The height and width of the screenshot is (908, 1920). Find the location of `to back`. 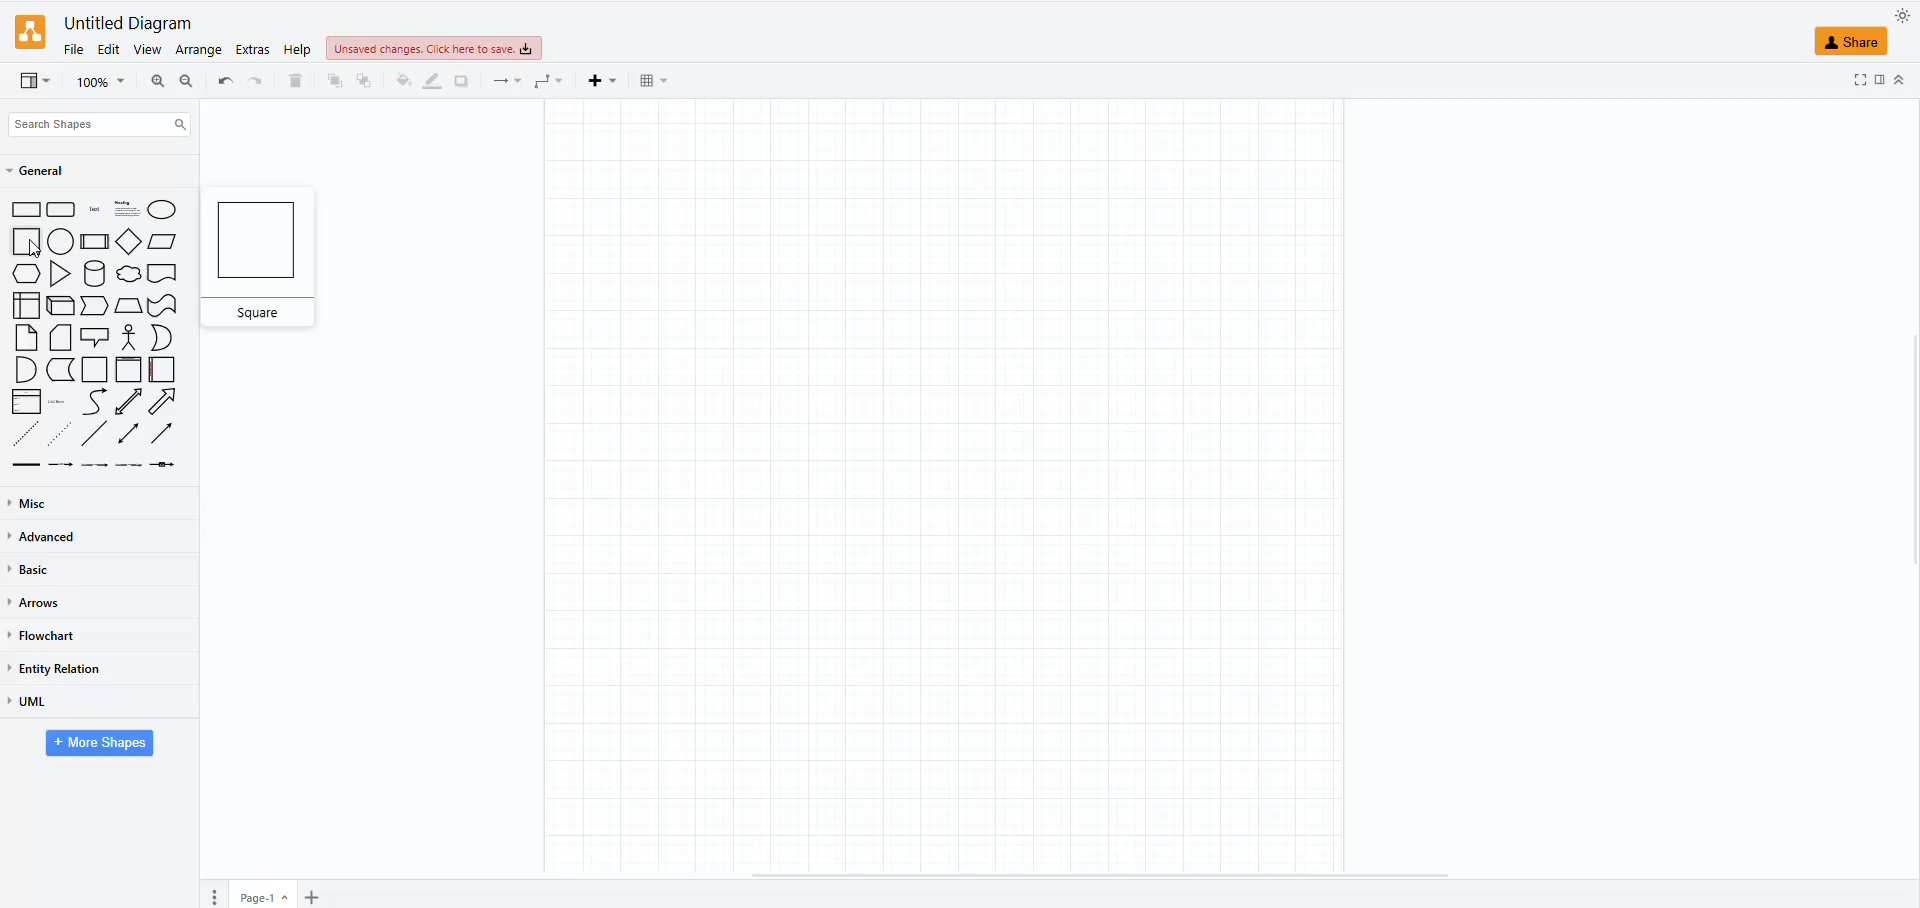

to back is located at coordinates (335, 81).